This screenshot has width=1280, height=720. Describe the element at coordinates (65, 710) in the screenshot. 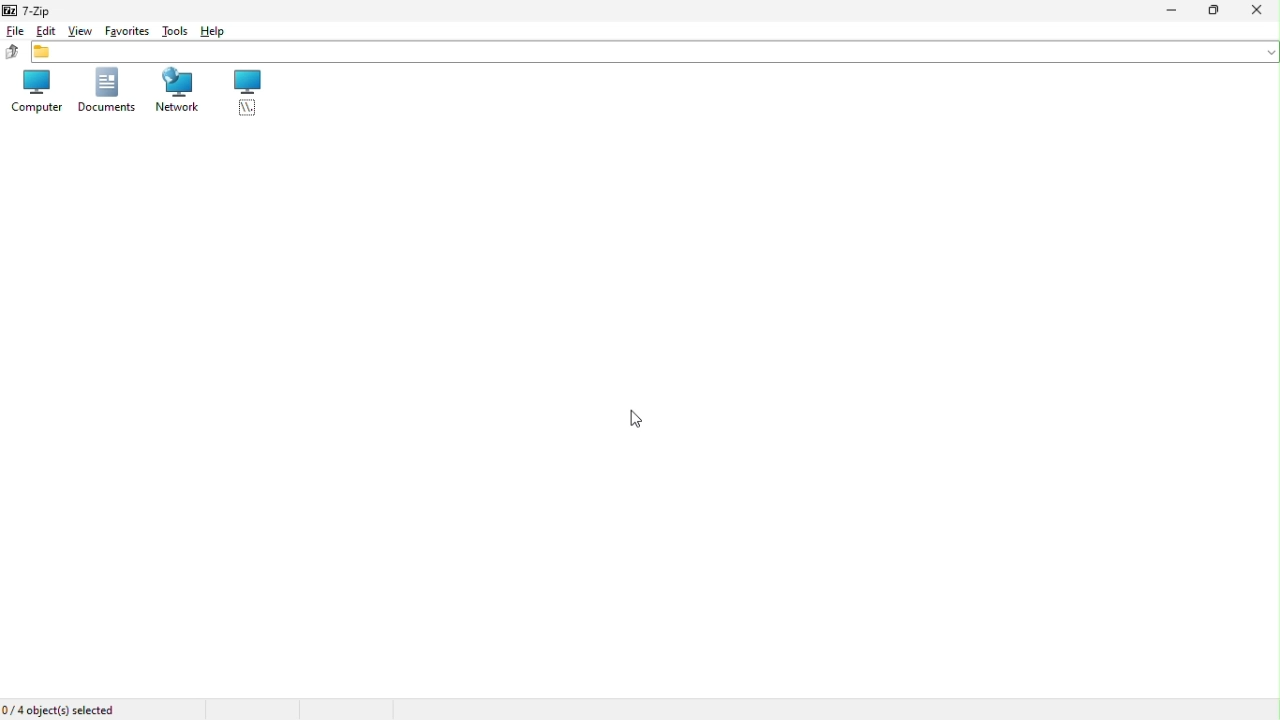

I see `4 object selected` at that location.